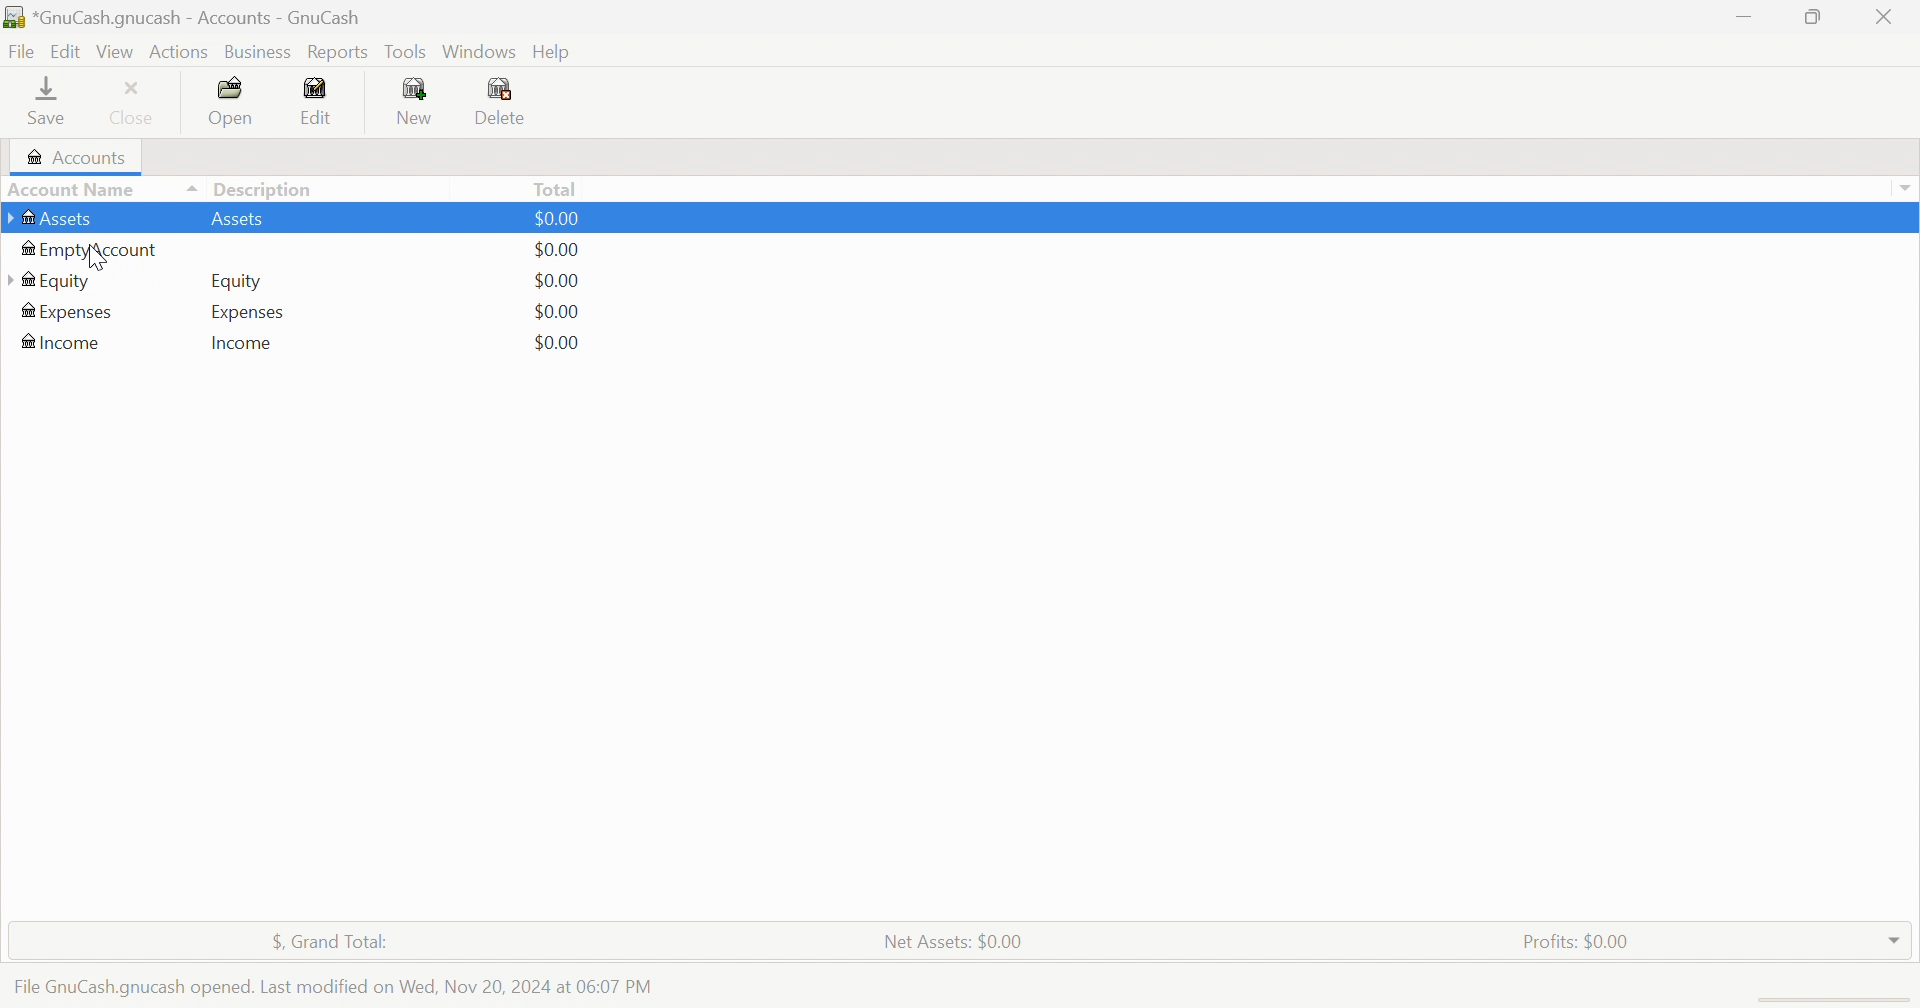 The height and width of the screenshot is (1008, 1920). What do you see at coordinates (239, 345) in the screenshot?
I see `Income` at bounding box center [239, 345].